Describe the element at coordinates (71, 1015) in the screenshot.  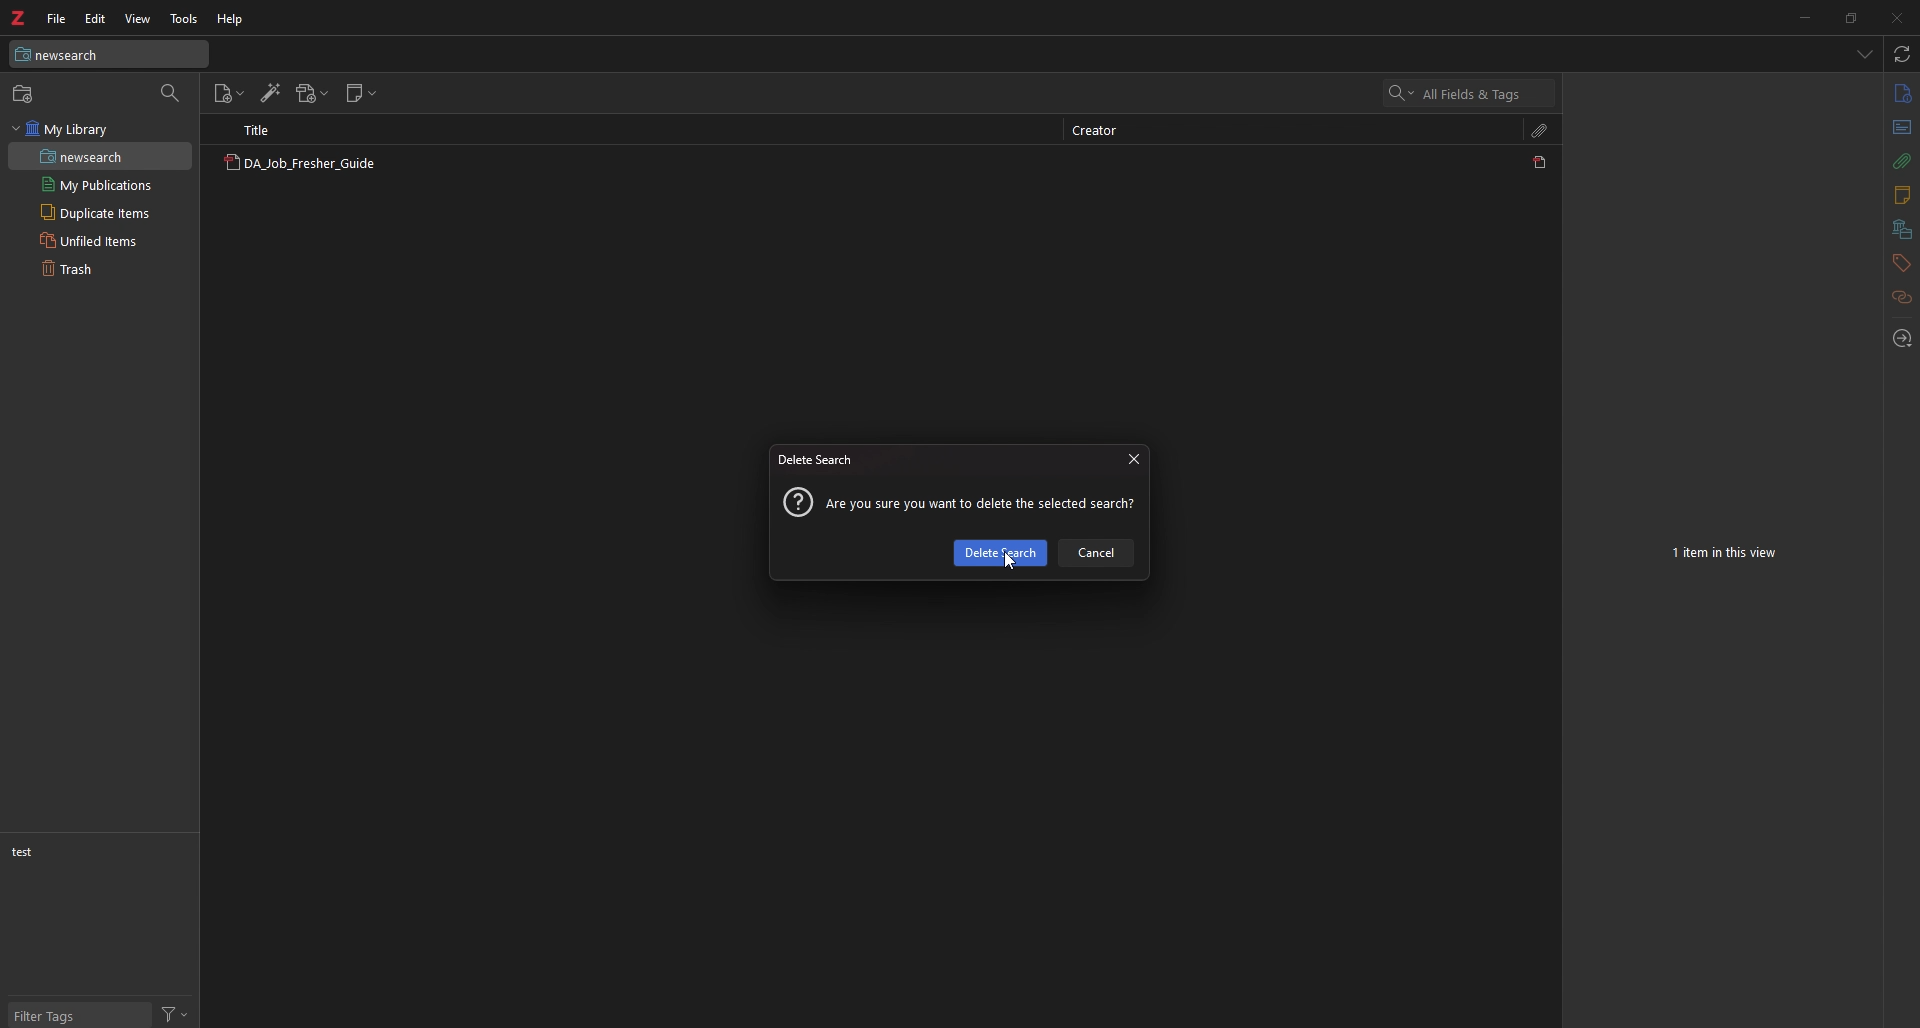
I see `Filter Tags` at that location.